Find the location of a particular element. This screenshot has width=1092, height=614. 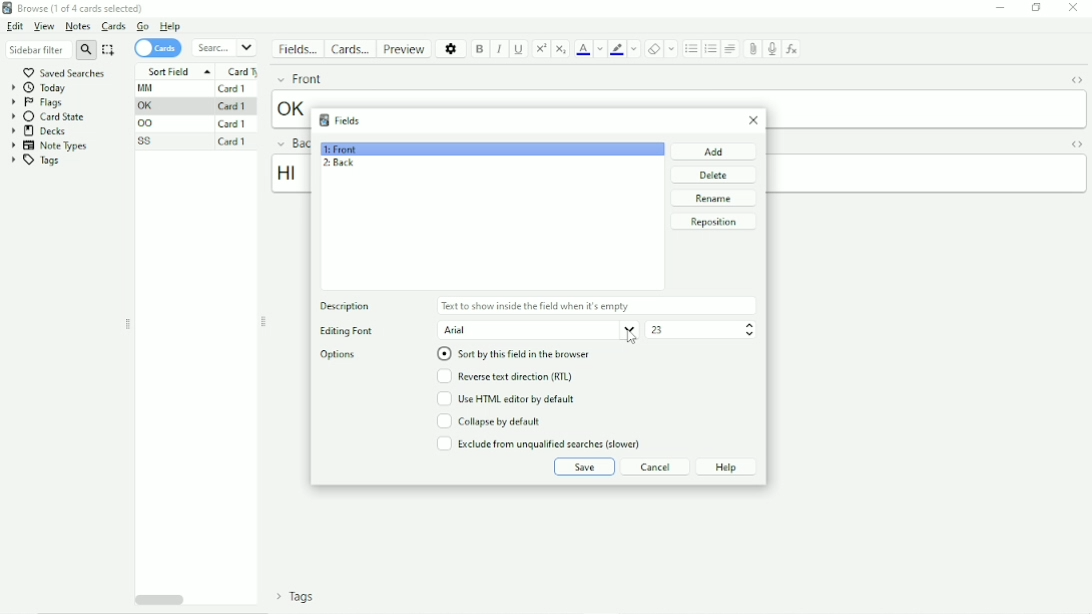

23 is located at coordinates (661, 332).